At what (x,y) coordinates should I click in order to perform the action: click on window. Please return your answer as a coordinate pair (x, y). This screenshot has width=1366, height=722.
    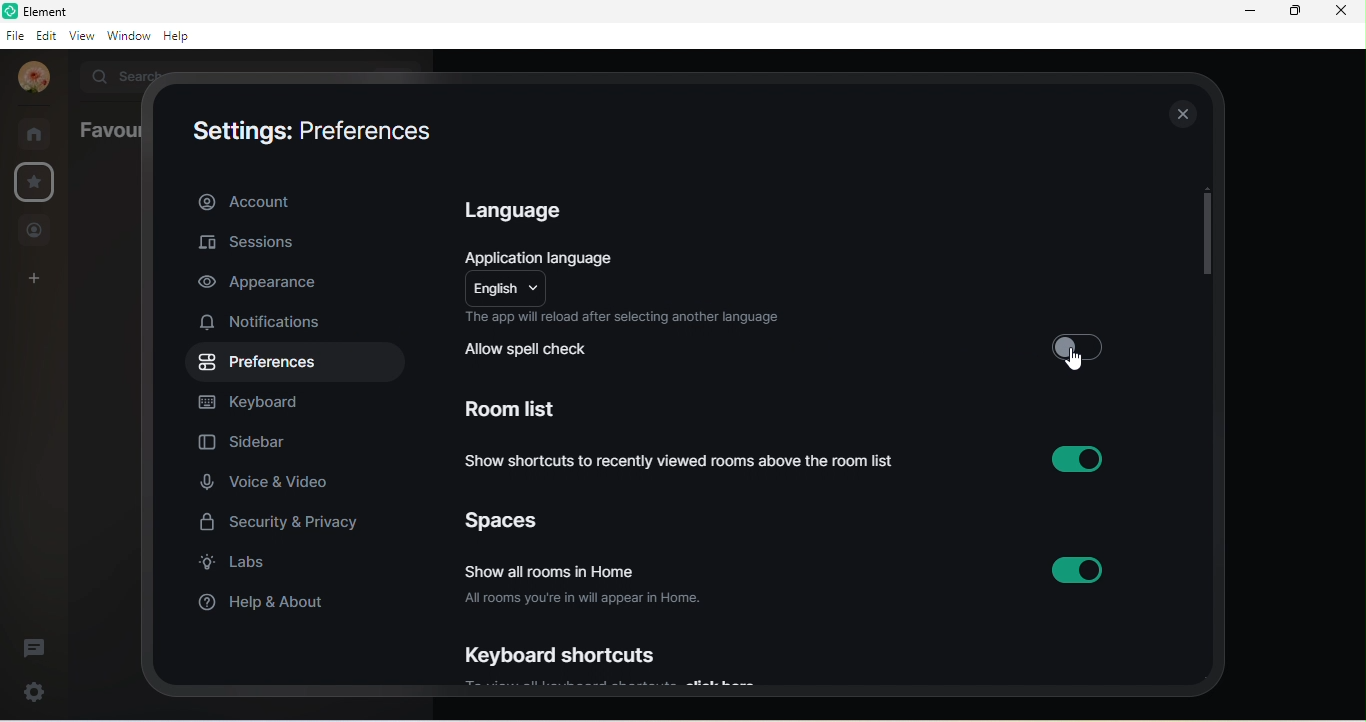
    Looking at the image, I should click on (129, 35).